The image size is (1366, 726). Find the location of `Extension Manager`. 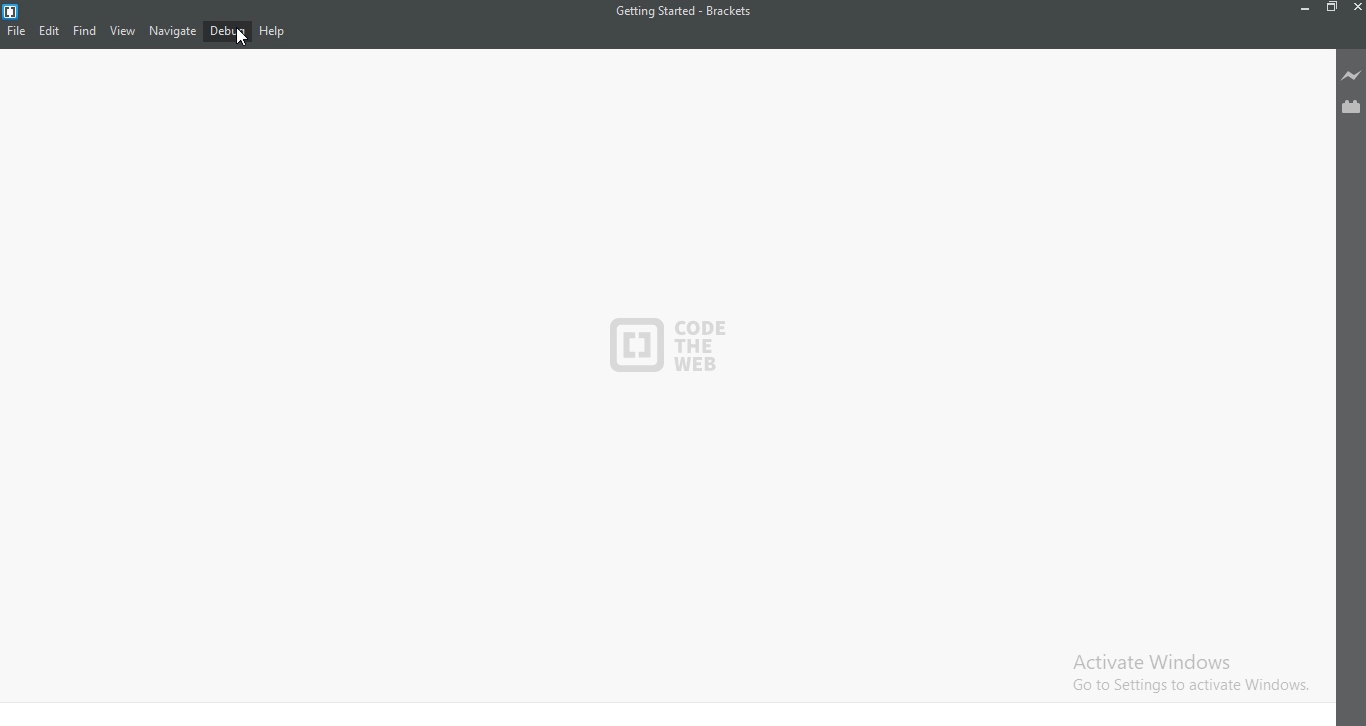

Extension Manager is located at coordinates (1351, 106).